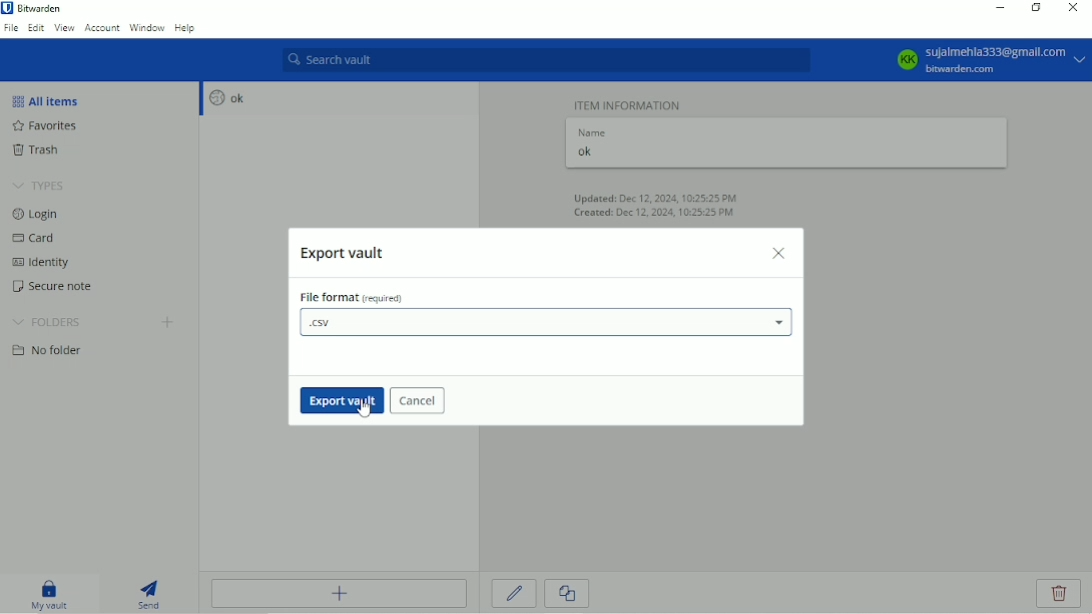 The image size is (1092, 614). Describe the element at coordinates (418, 402) in the screenshot. I see `Cancel` at that location.